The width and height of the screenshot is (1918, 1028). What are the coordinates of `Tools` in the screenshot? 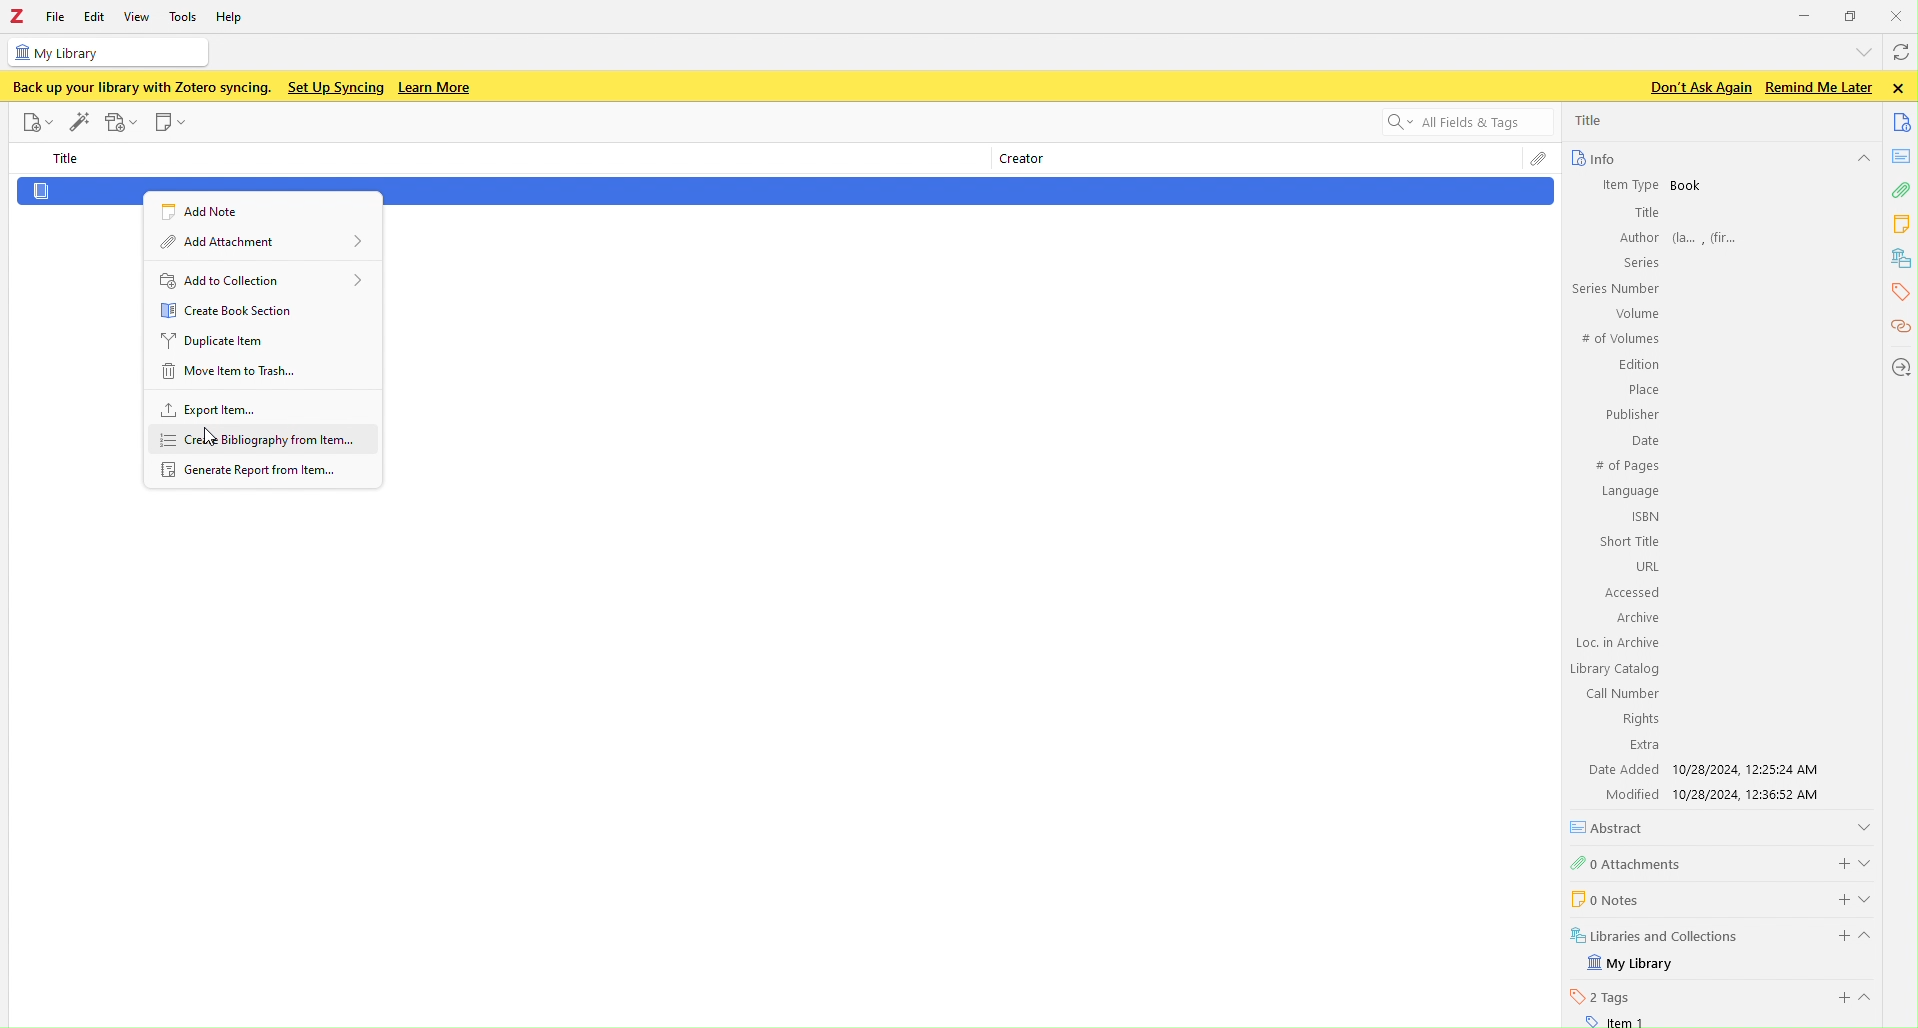 It's located at (184, 16).